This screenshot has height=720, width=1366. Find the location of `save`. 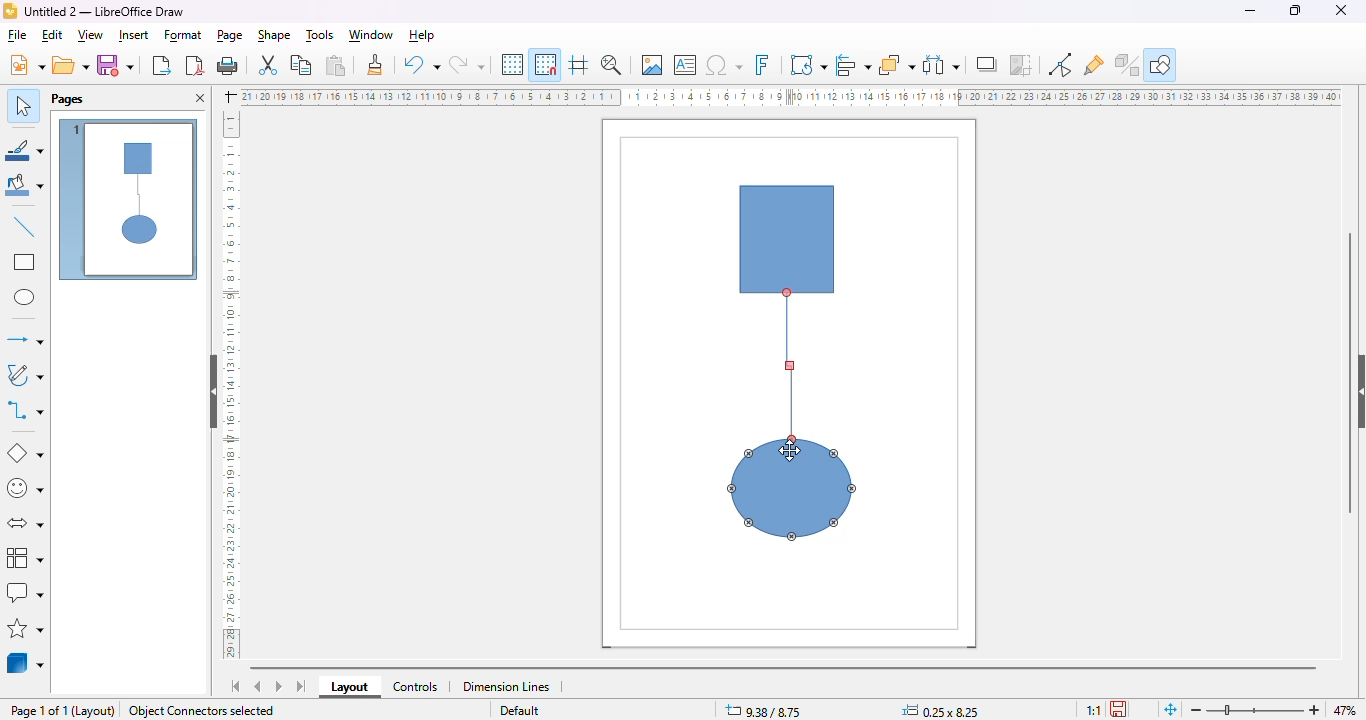

save is located at coordinates (115, 64).